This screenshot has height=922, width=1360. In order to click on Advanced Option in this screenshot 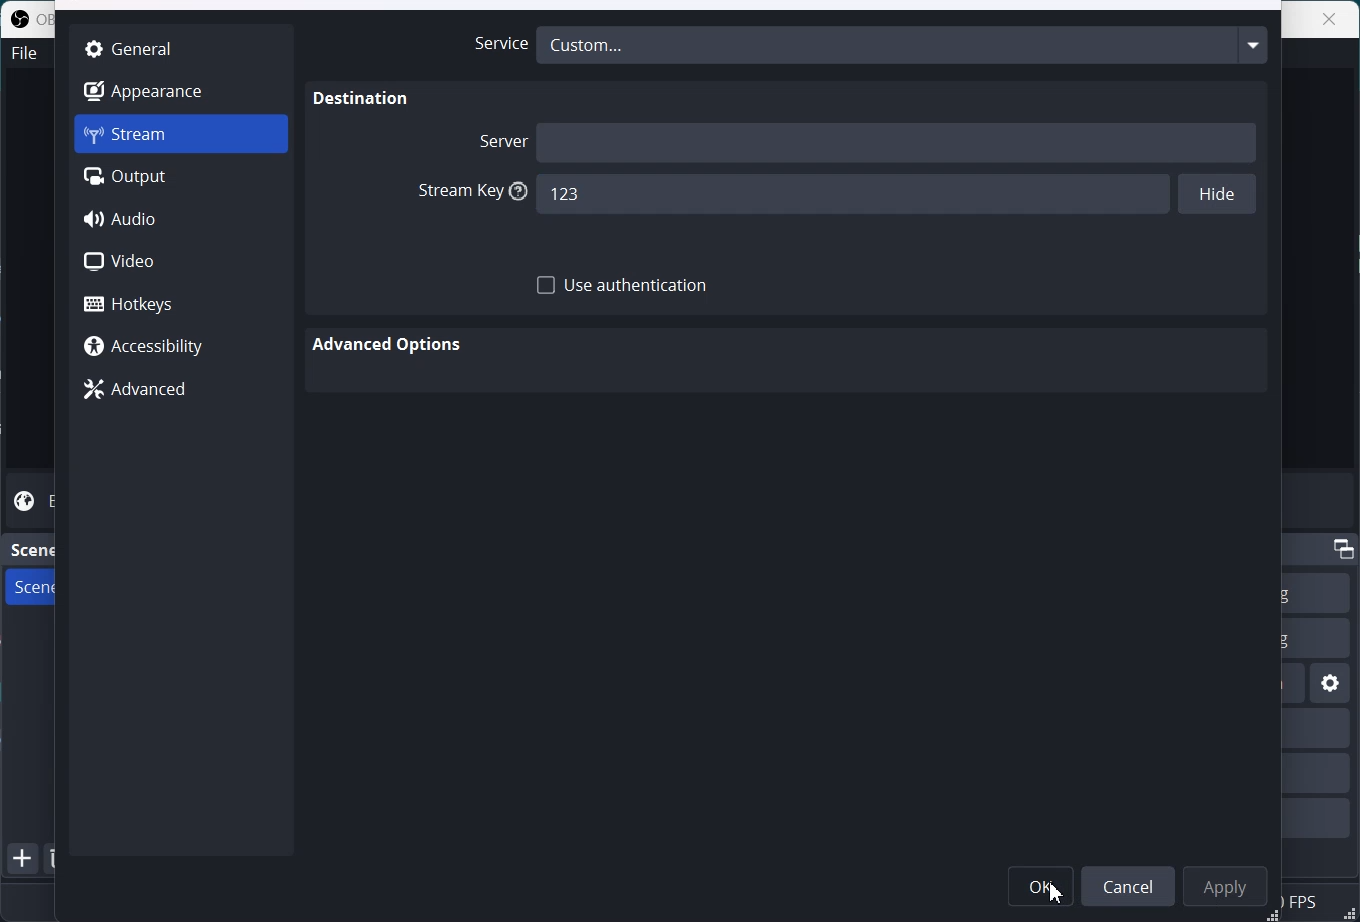, I will do `click(390, 345)`.